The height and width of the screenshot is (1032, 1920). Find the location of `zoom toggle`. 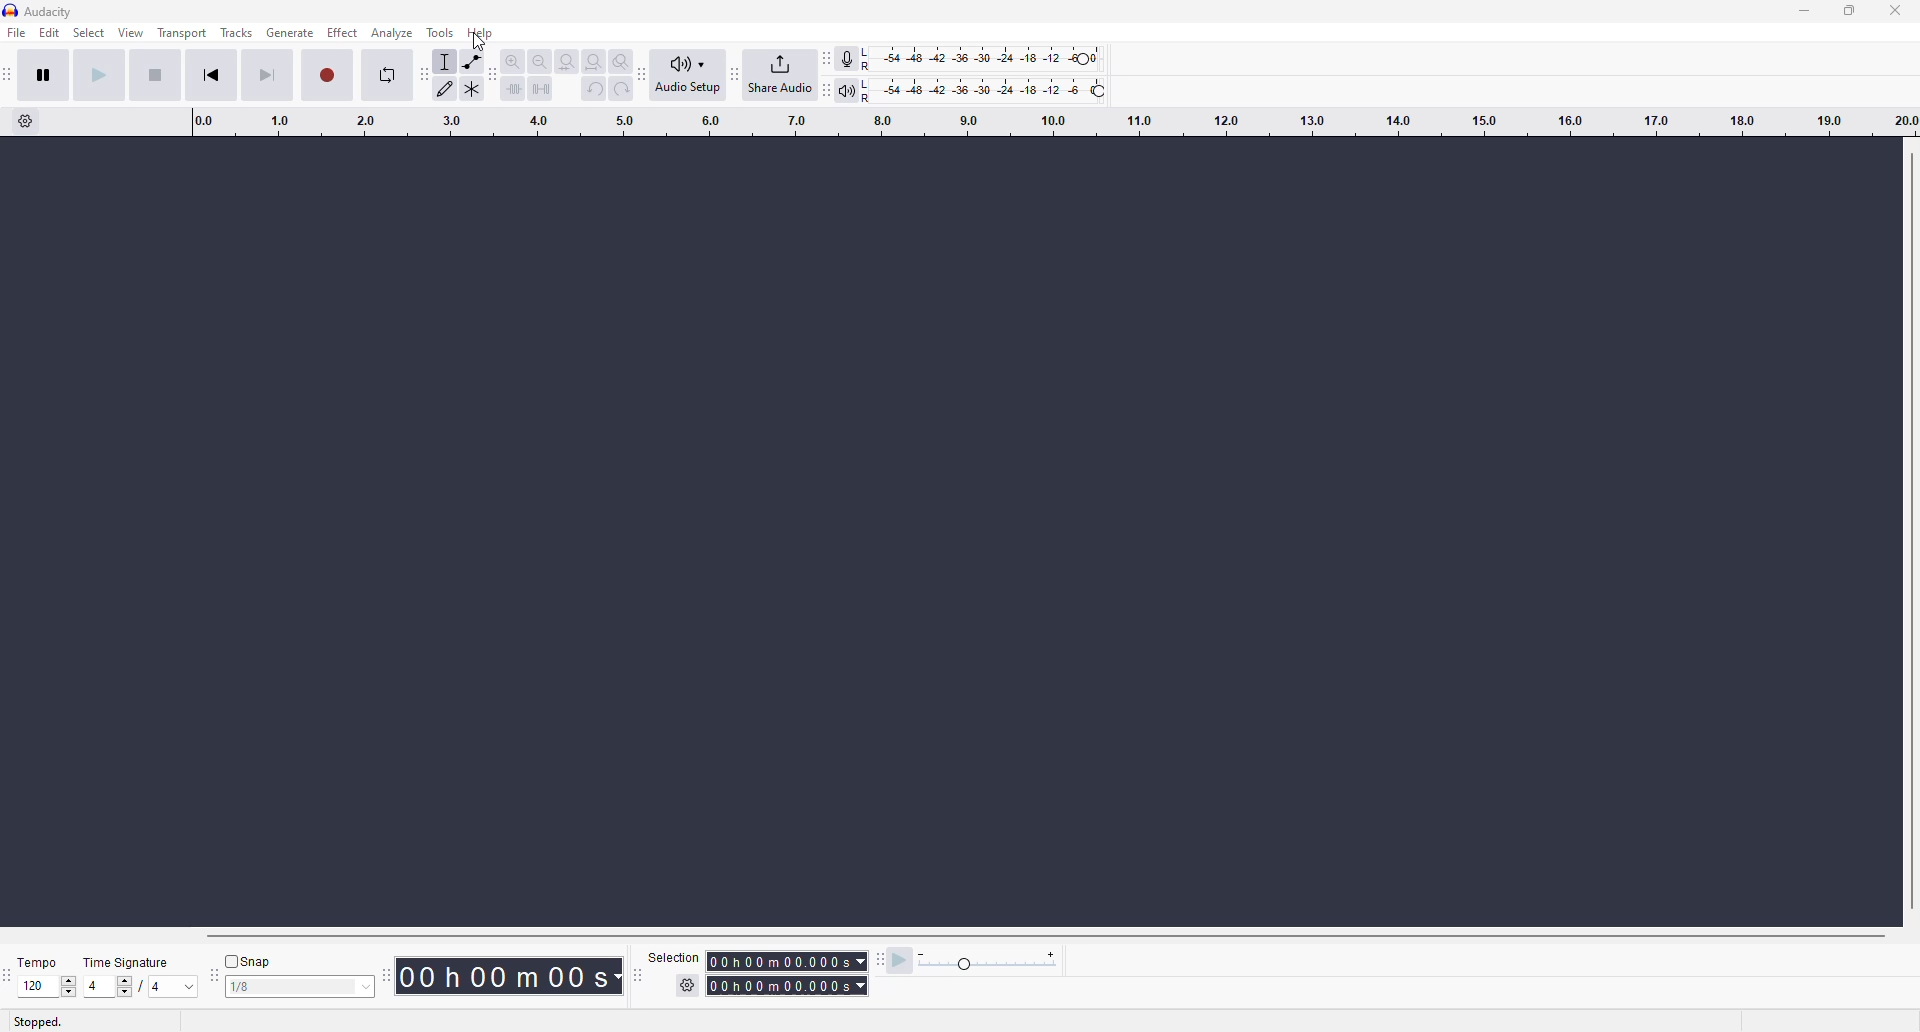

zoom toggle is located at coordinates (620, 58).